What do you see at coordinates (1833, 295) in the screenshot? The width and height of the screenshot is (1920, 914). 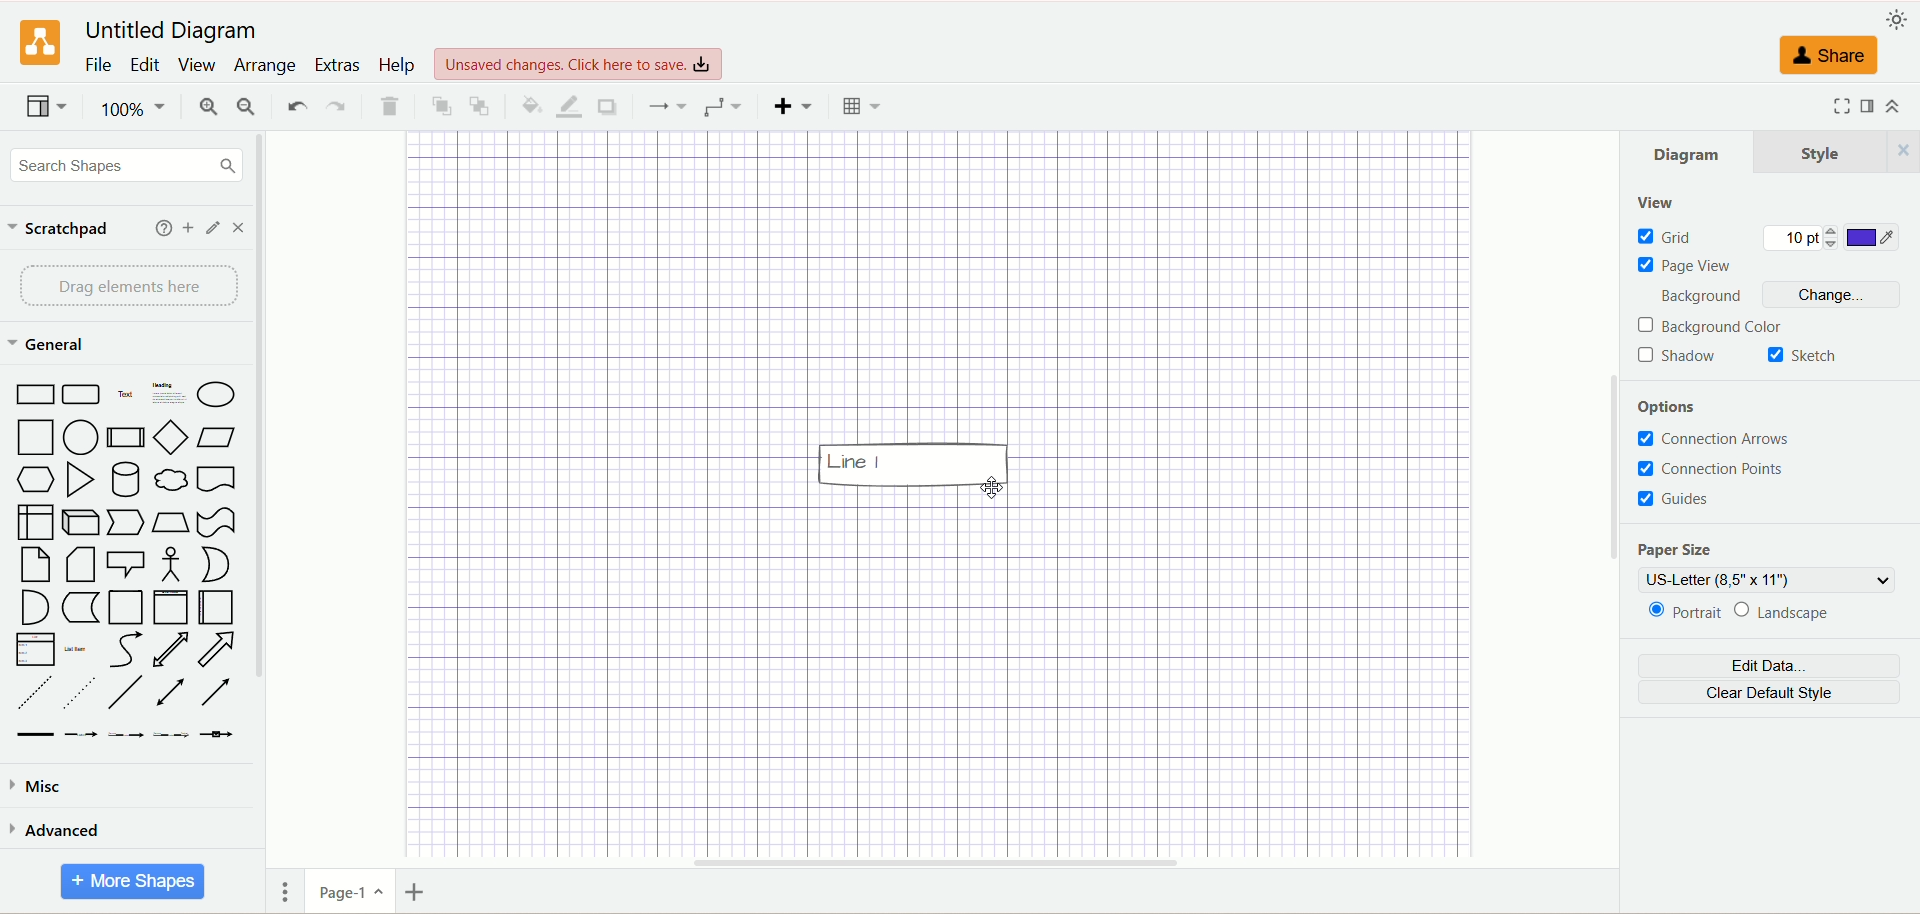 I see `change` at bounding box center [1833, 295].